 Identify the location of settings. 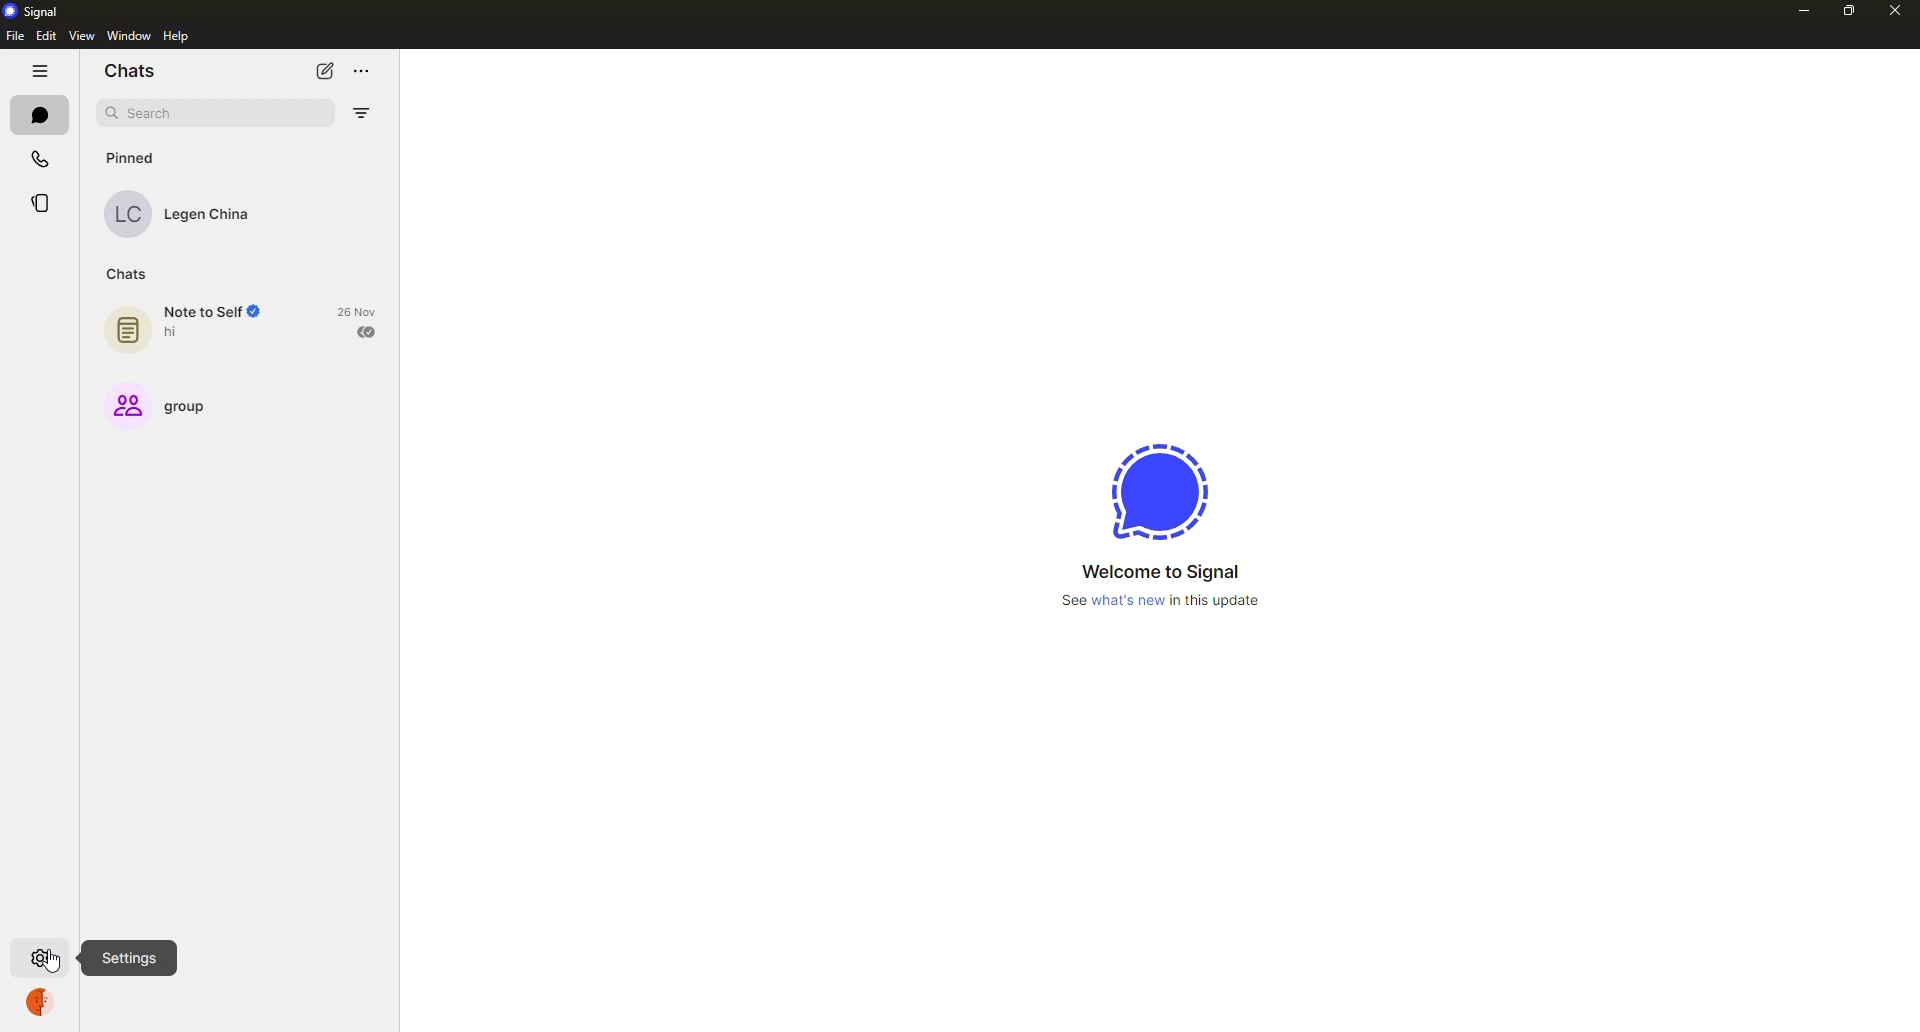
(129, 959).